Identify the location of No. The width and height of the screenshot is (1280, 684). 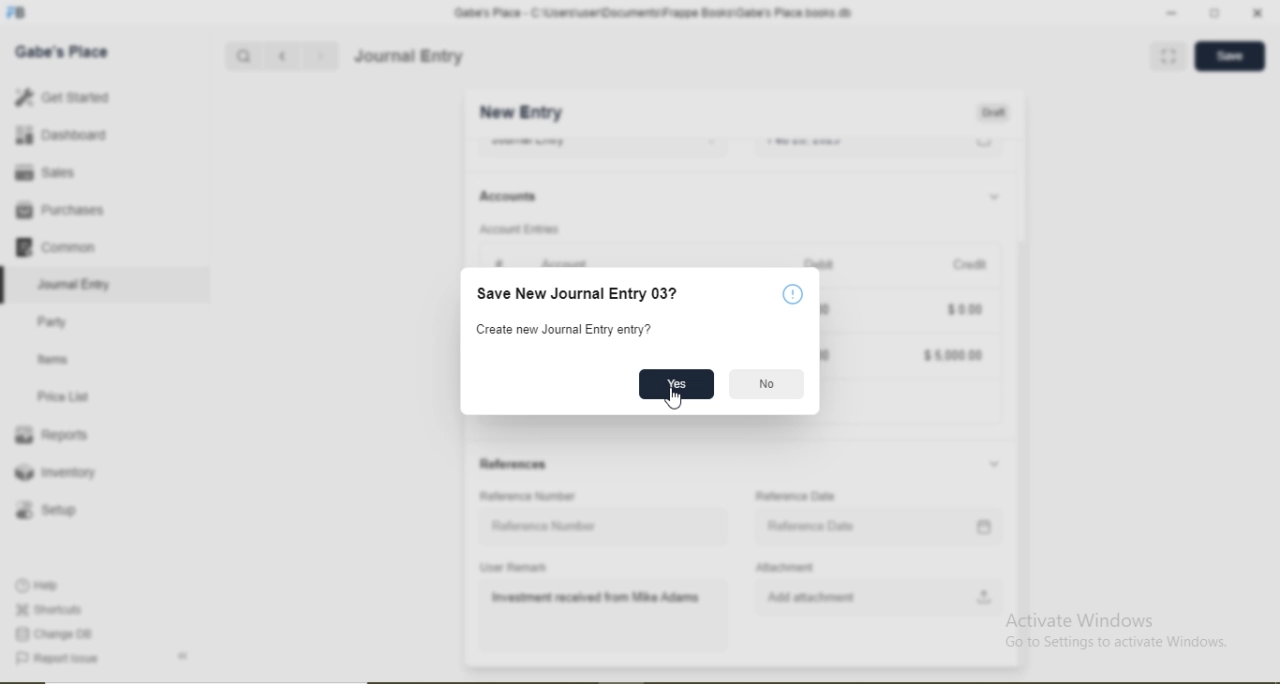
(767, 383).